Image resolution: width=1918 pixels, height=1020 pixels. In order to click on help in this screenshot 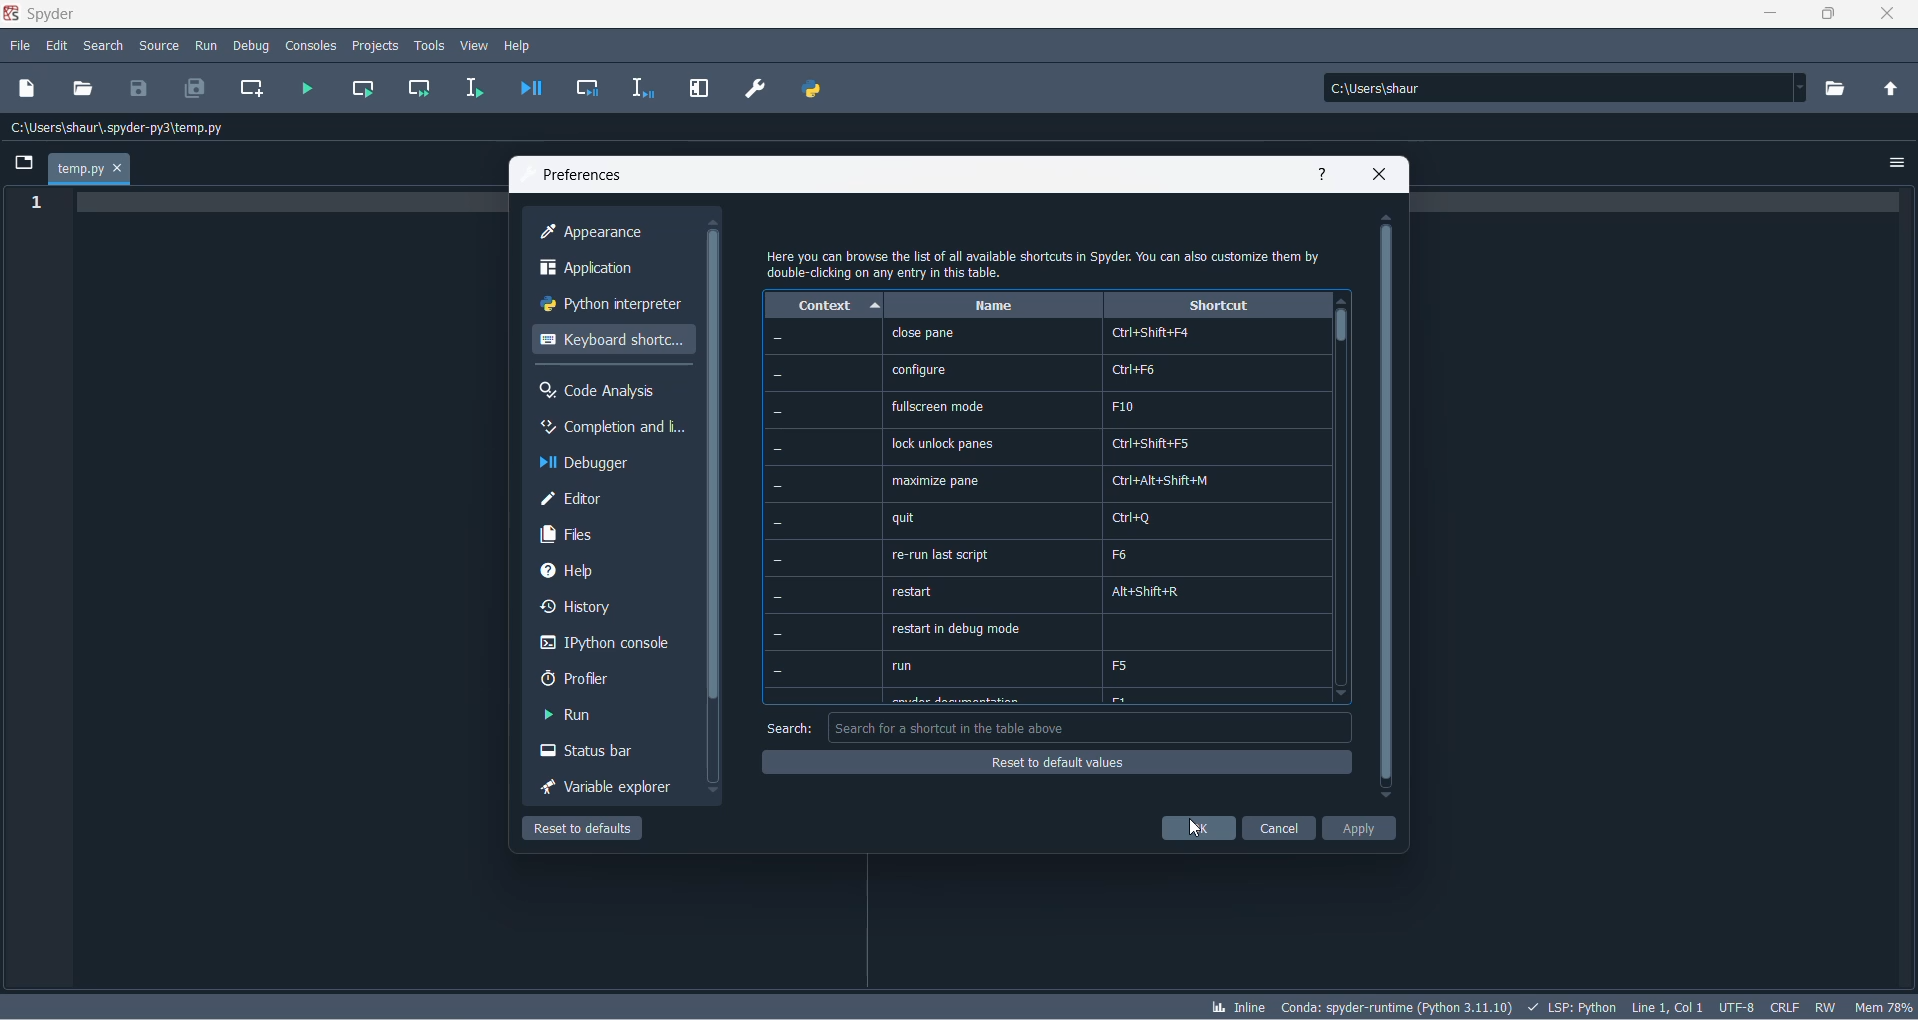, I will do `click(523, 44)`.